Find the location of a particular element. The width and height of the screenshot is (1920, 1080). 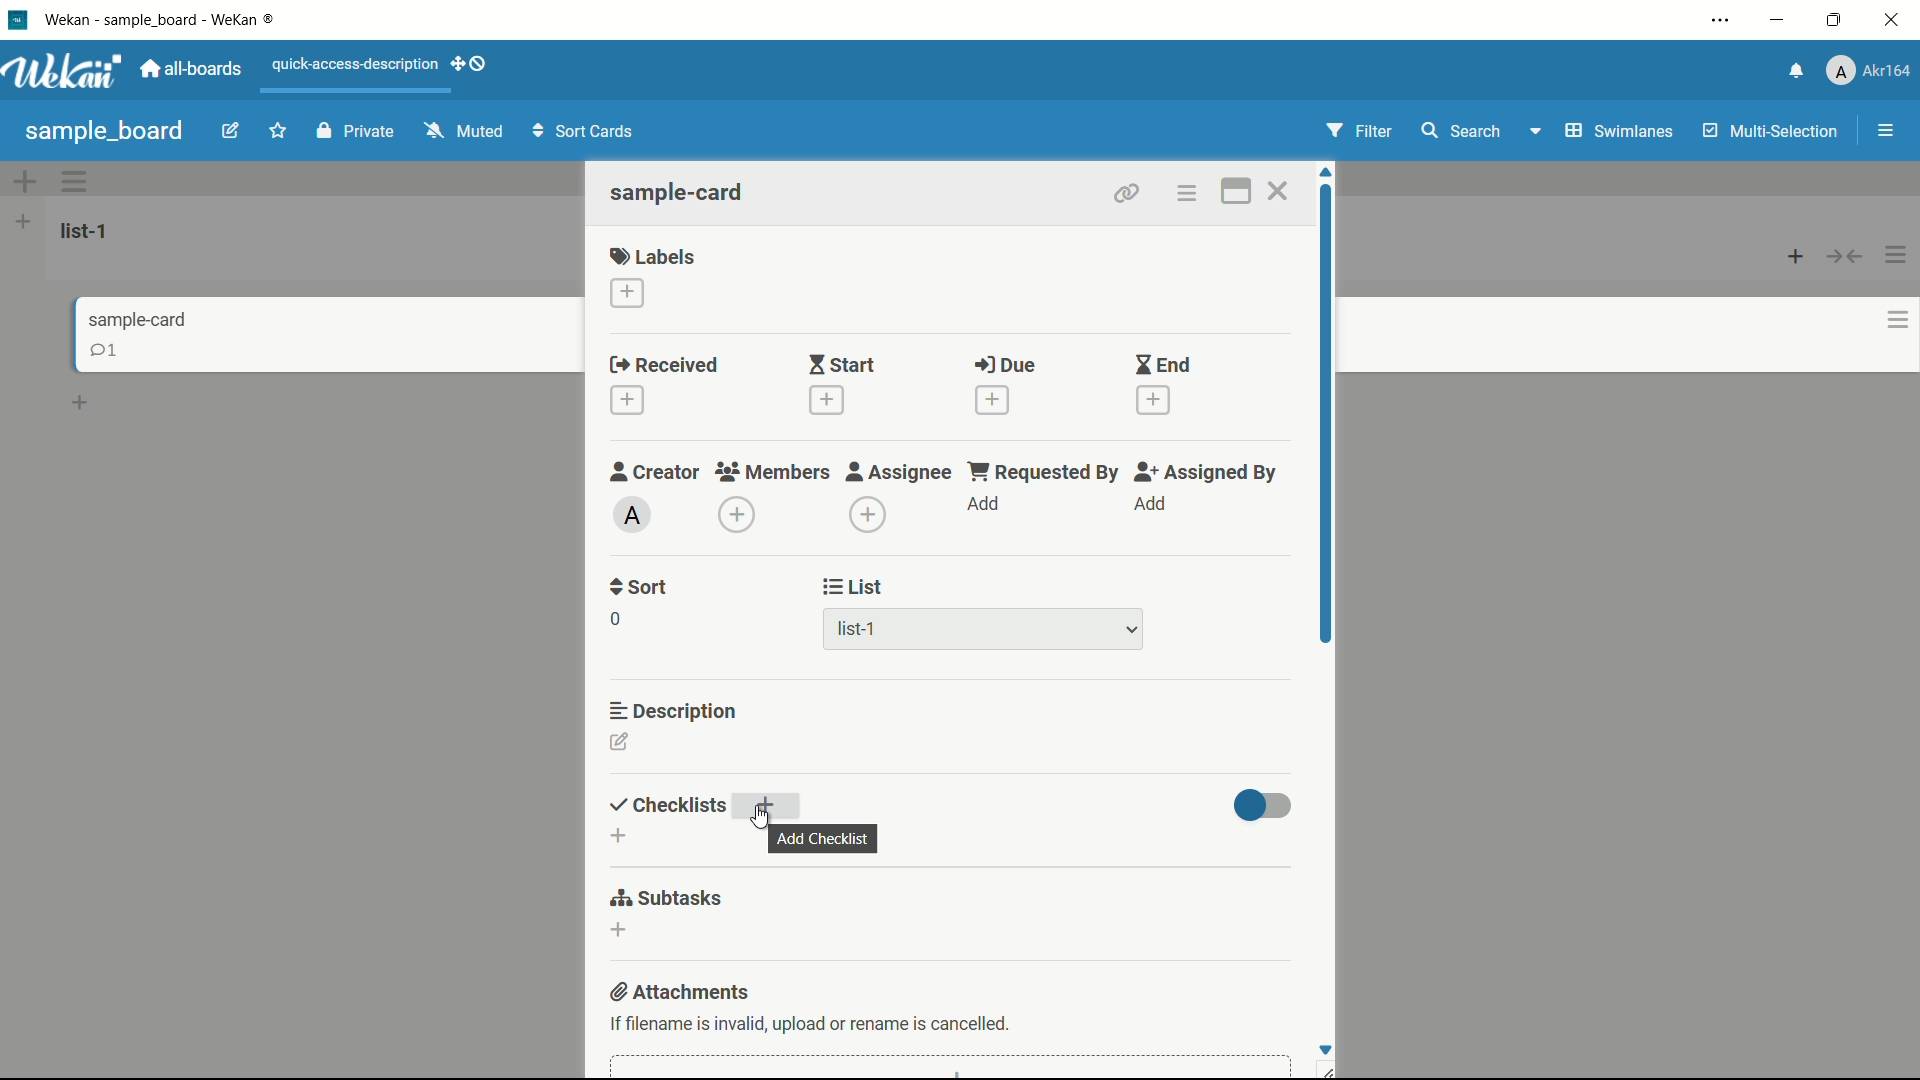

add label is located at coordinates (623, 293).